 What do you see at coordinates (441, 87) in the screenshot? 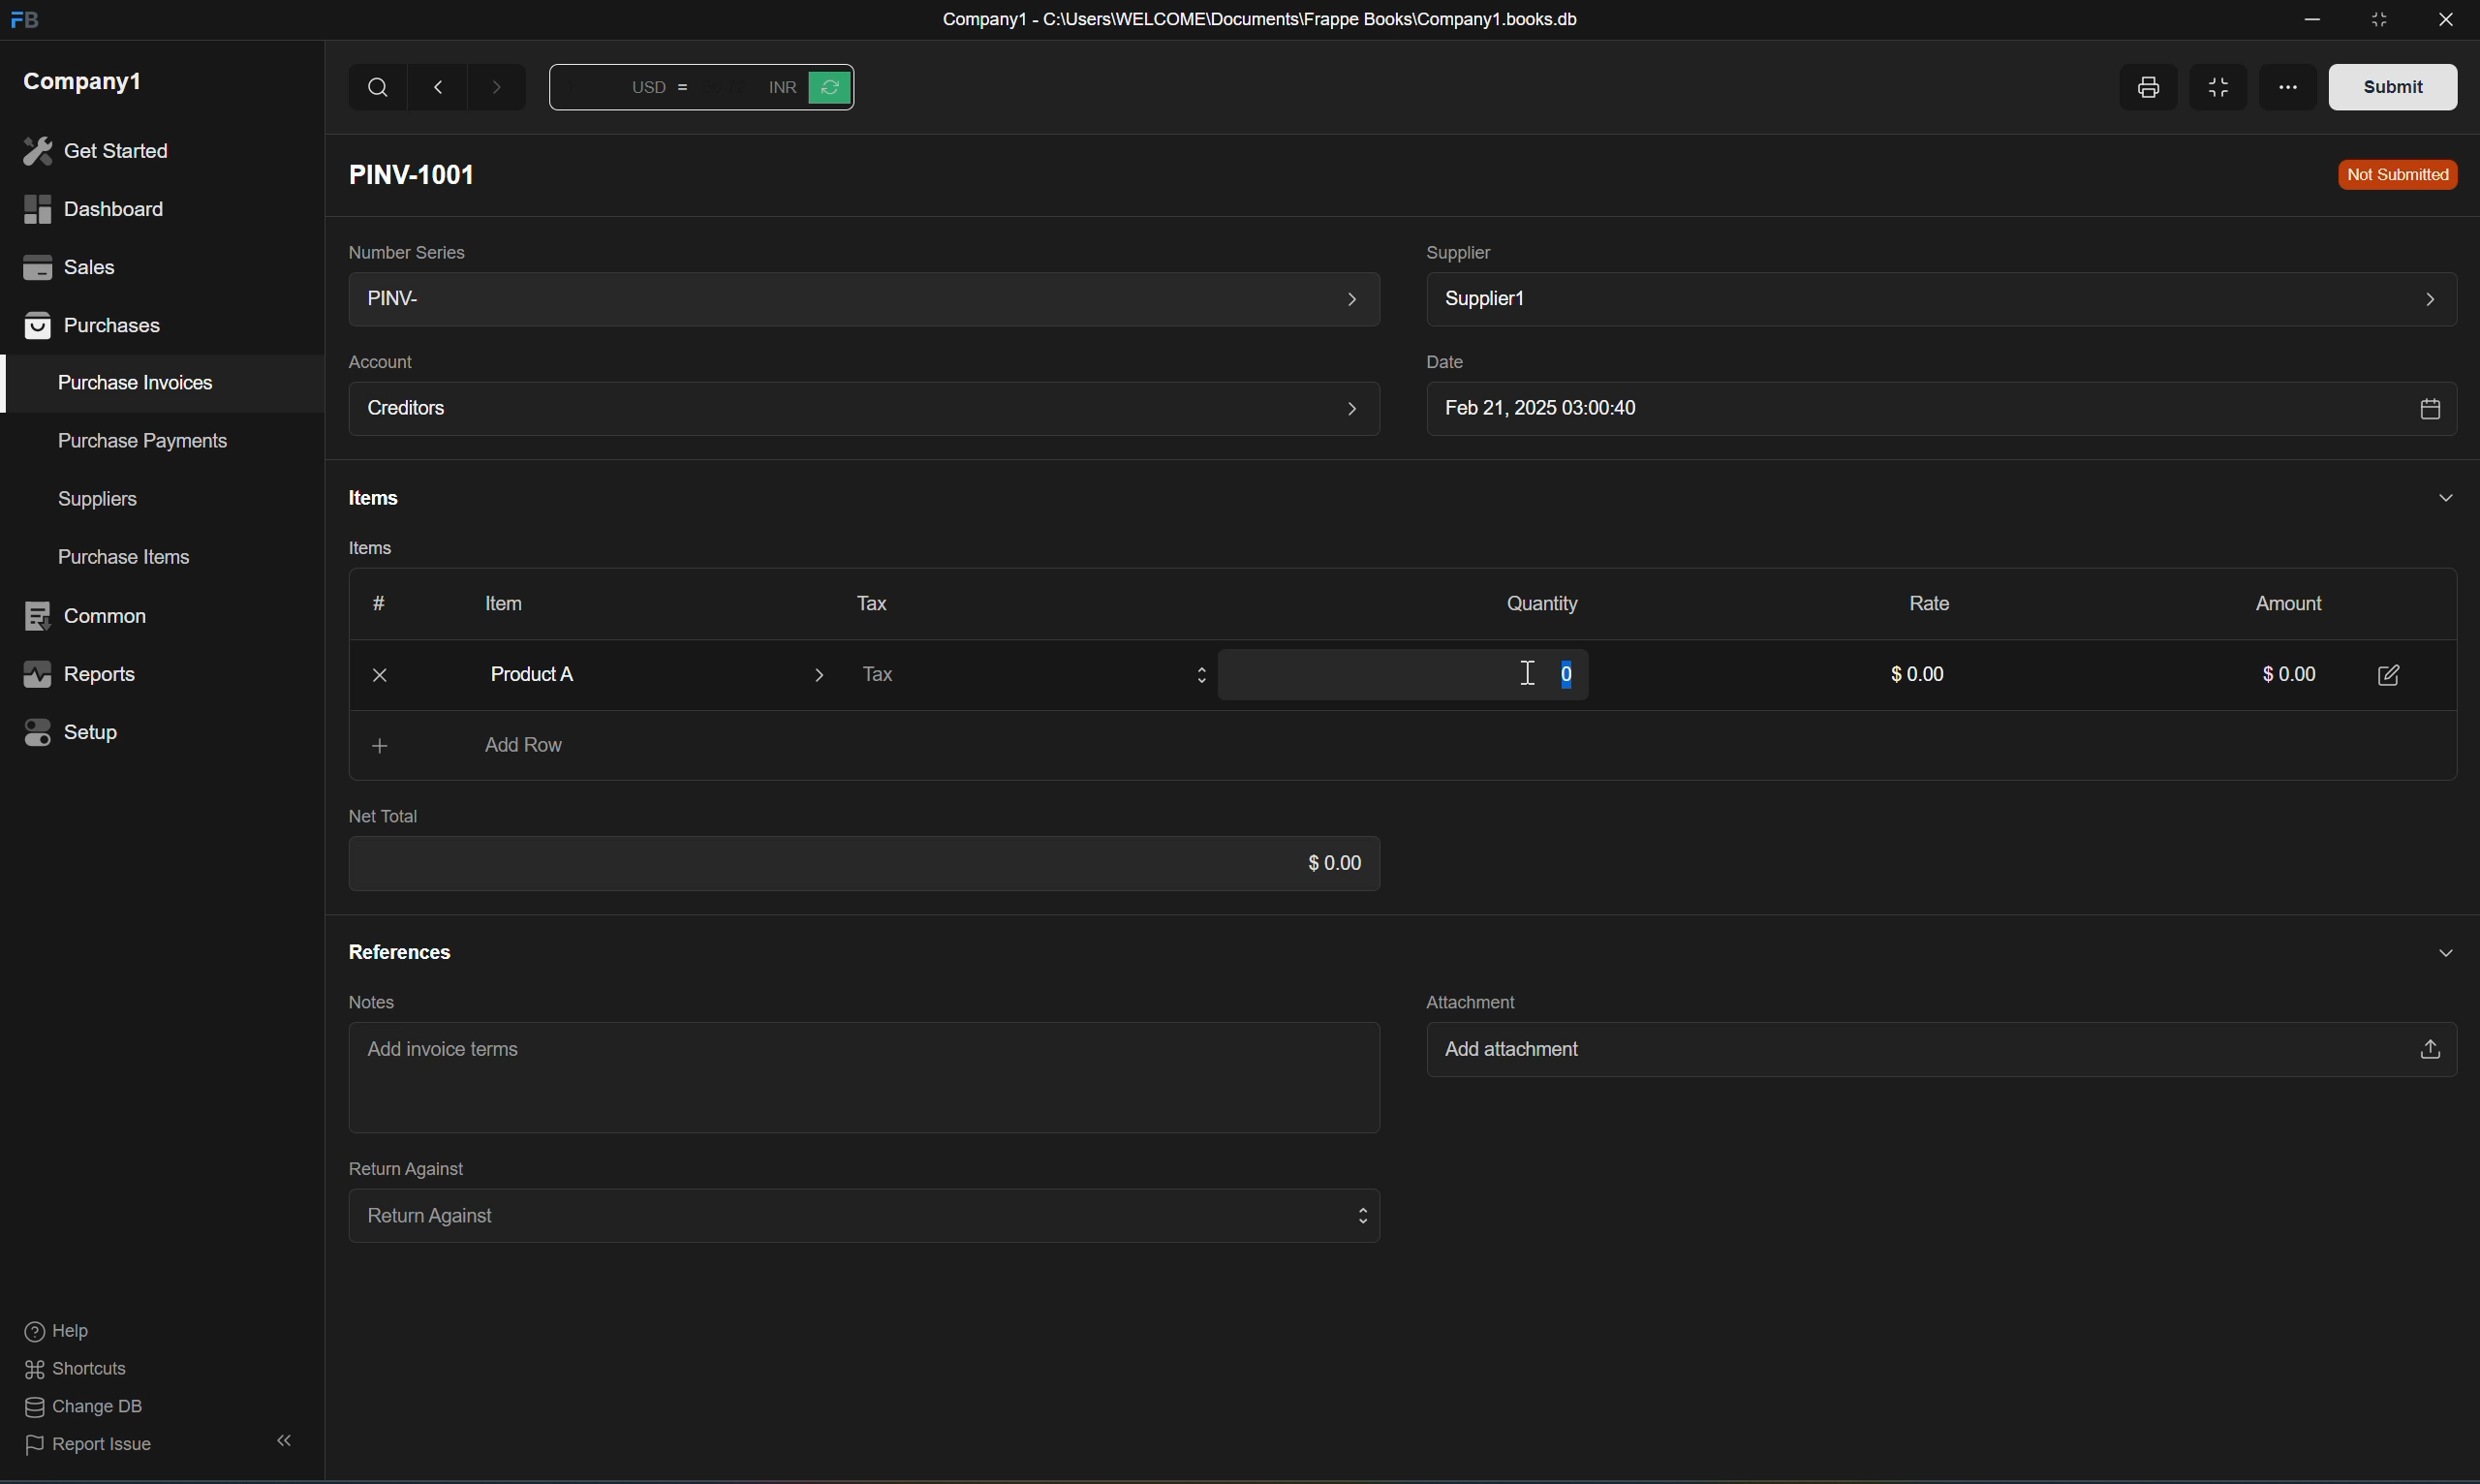
I see `Back` at bounding box center [441, 87].